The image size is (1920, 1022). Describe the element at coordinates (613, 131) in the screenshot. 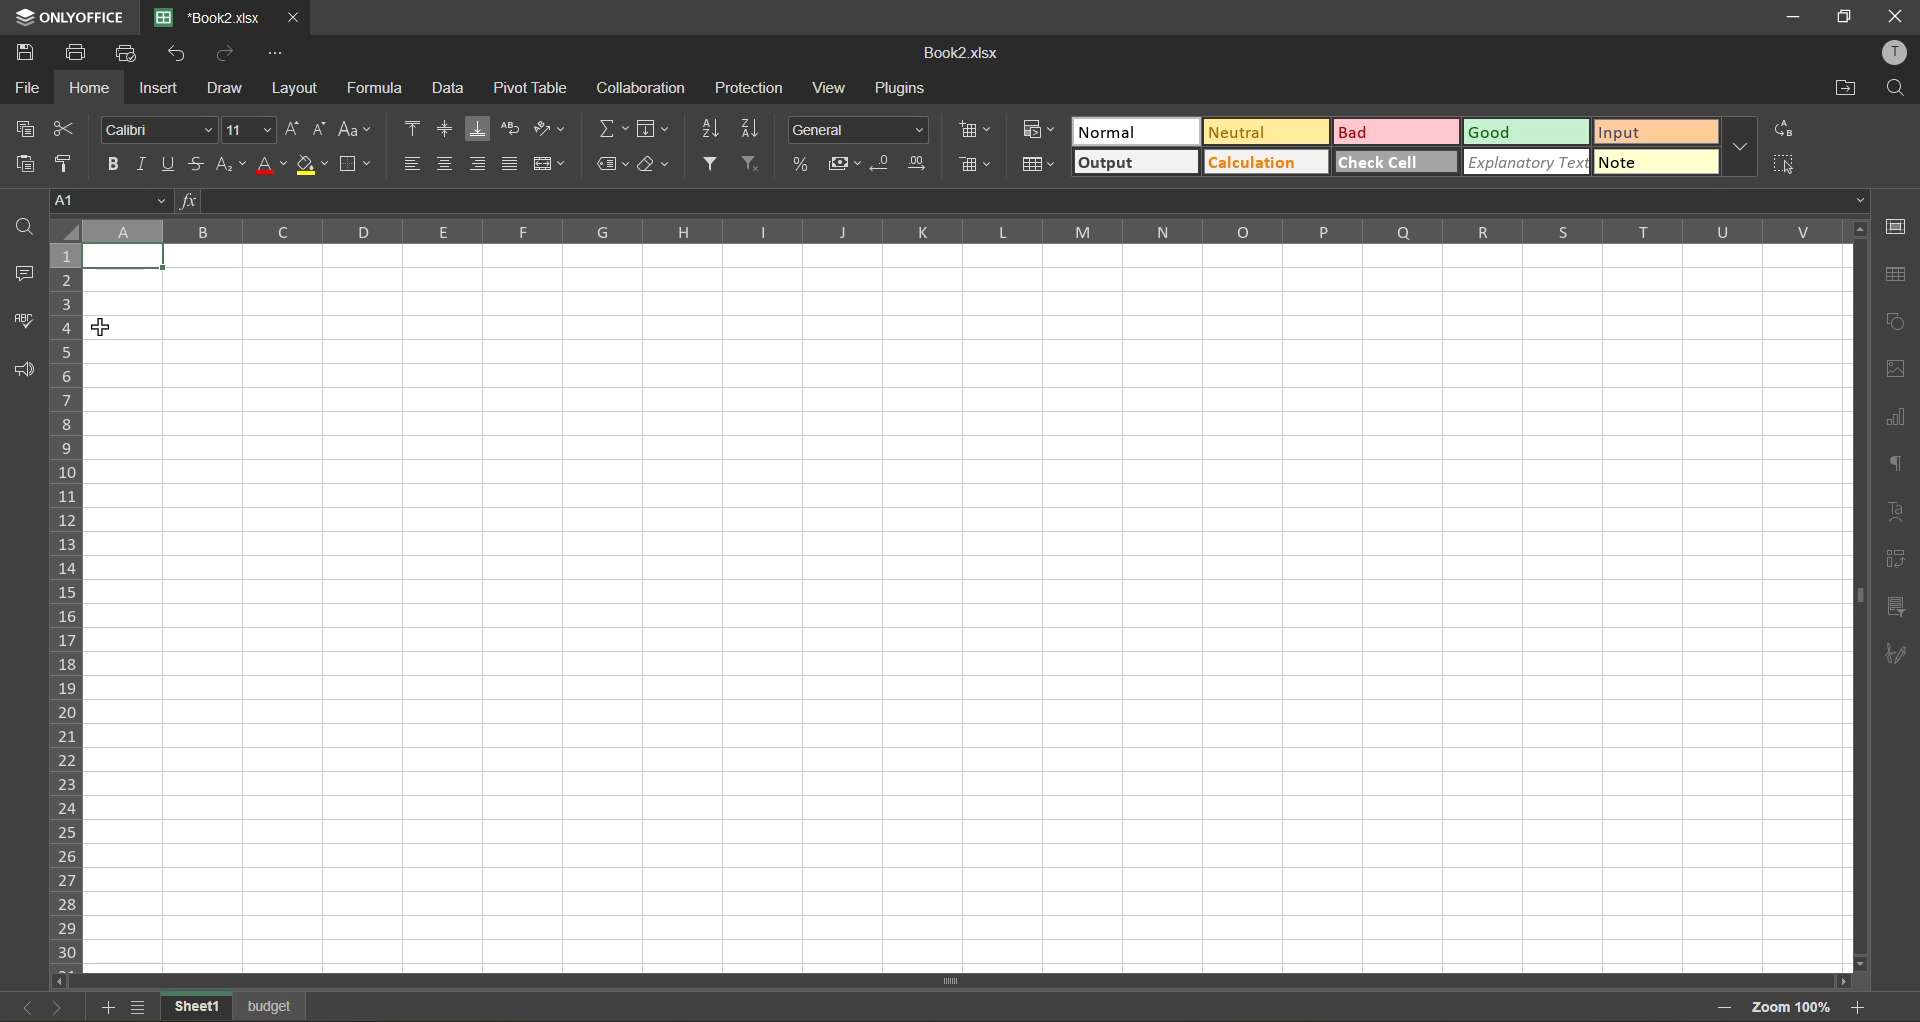

I see `summation` at that location.